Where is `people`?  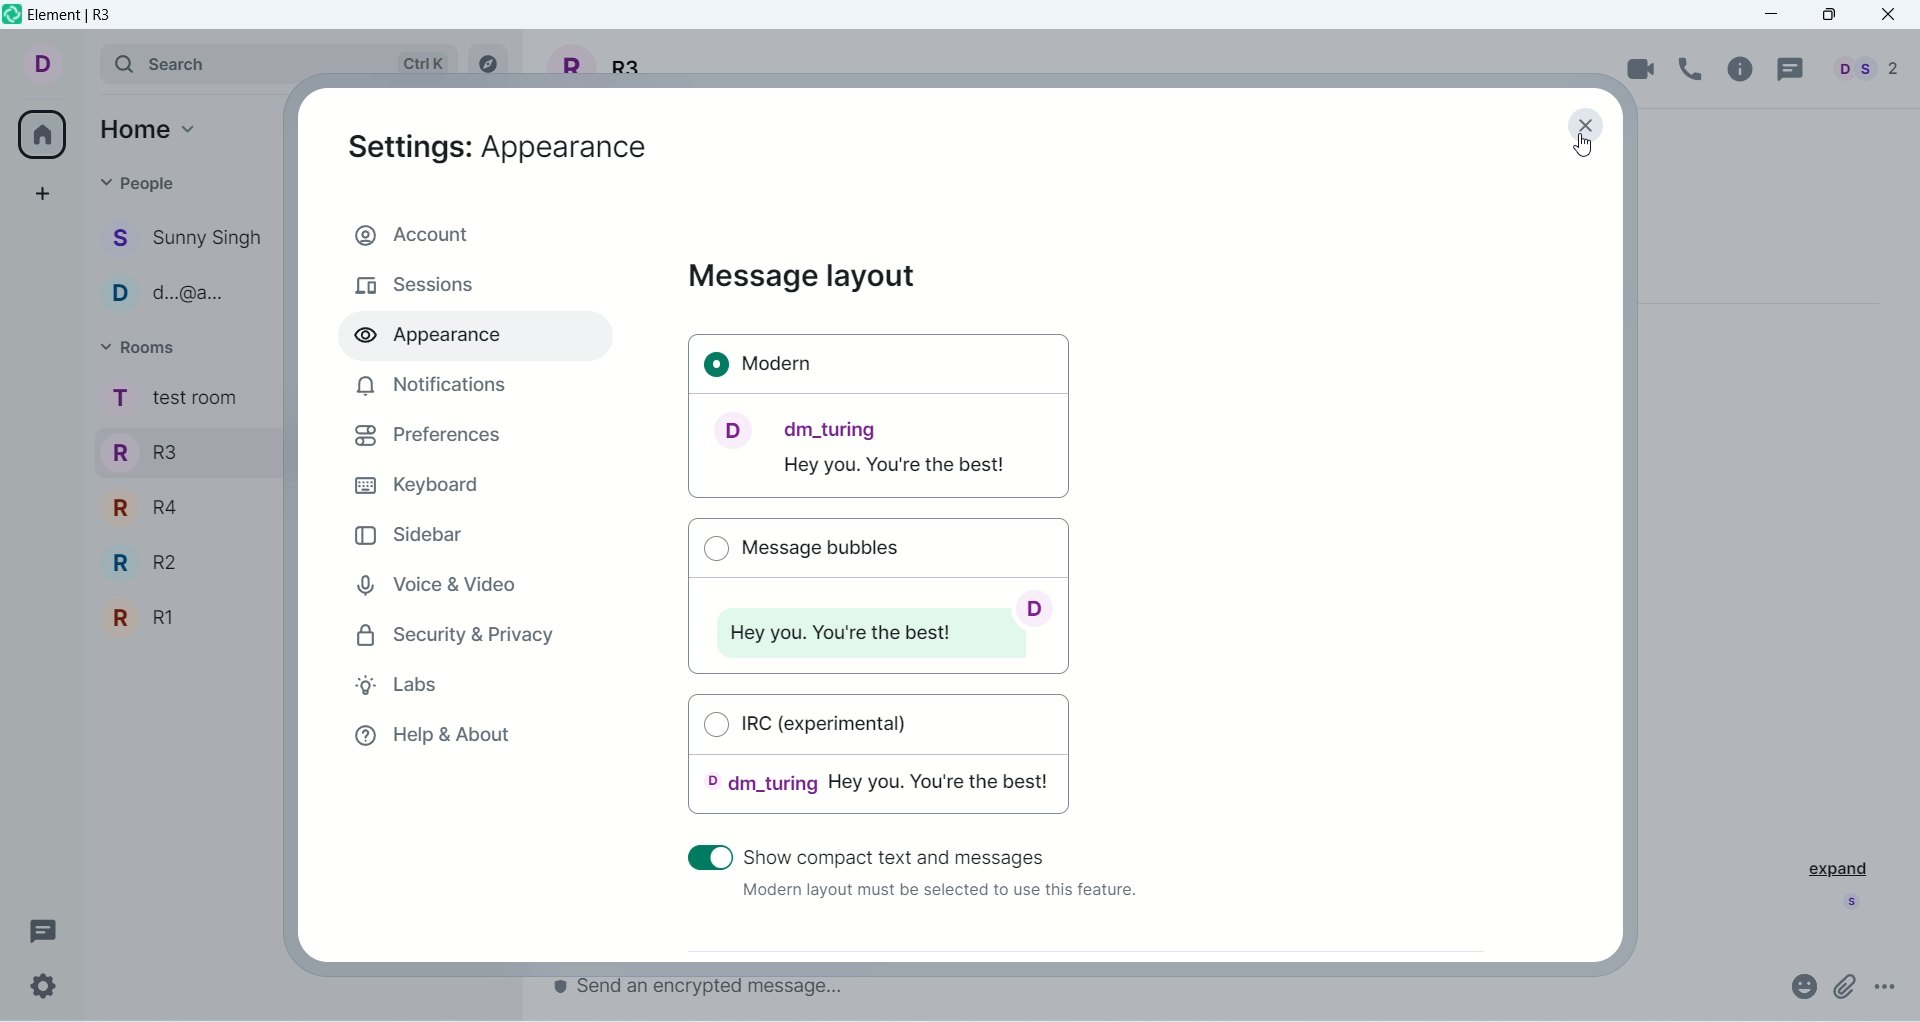 people is located at coordinates (142, 182).